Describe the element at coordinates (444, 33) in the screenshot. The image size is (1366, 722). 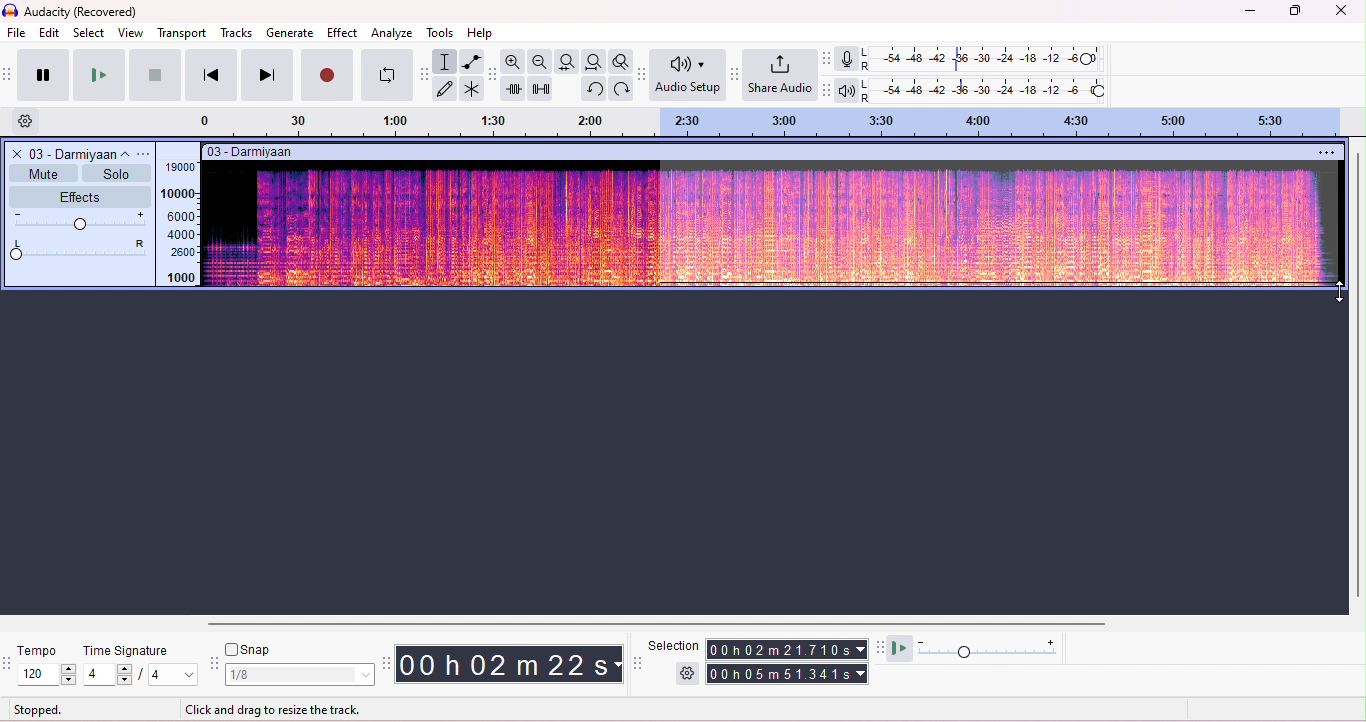
I see `tools` at that location.